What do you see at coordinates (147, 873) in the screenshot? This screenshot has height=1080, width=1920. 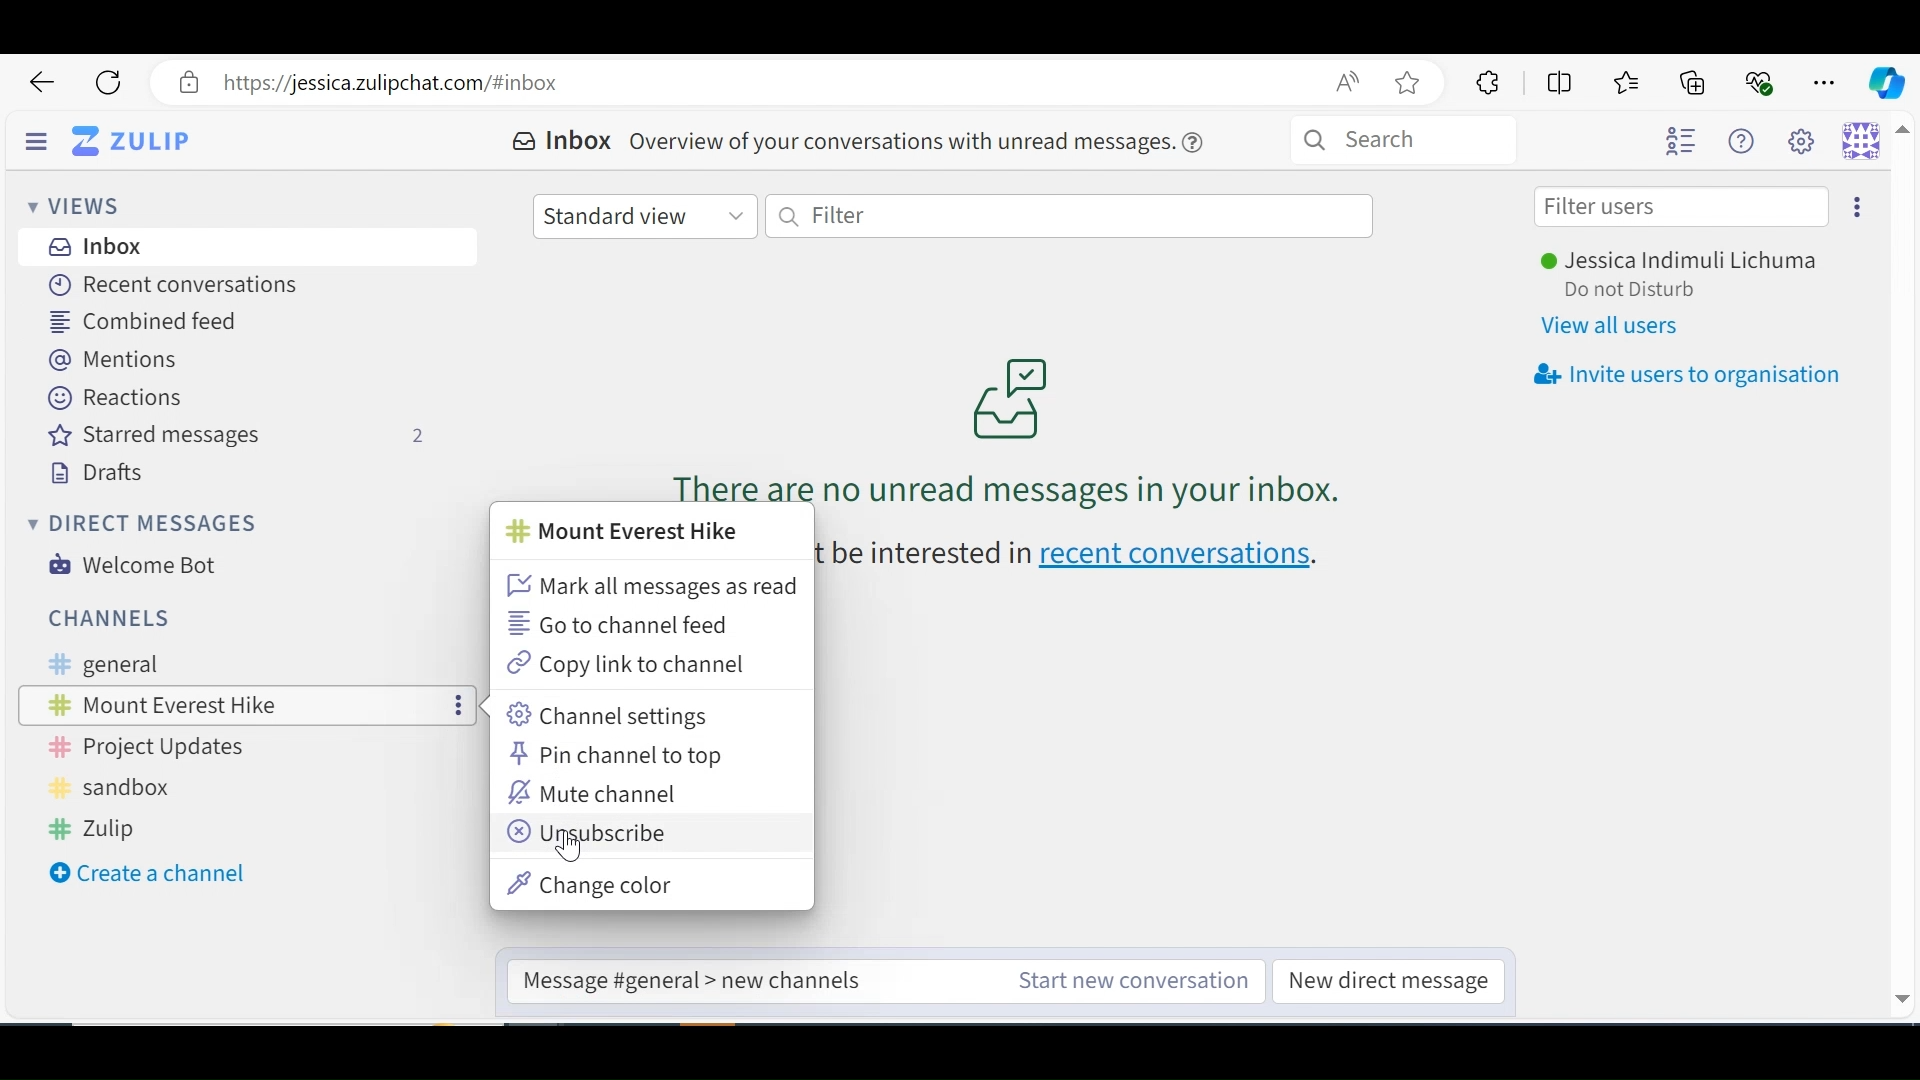 I see `Create a new Channel` at bounding box center [147, 873].